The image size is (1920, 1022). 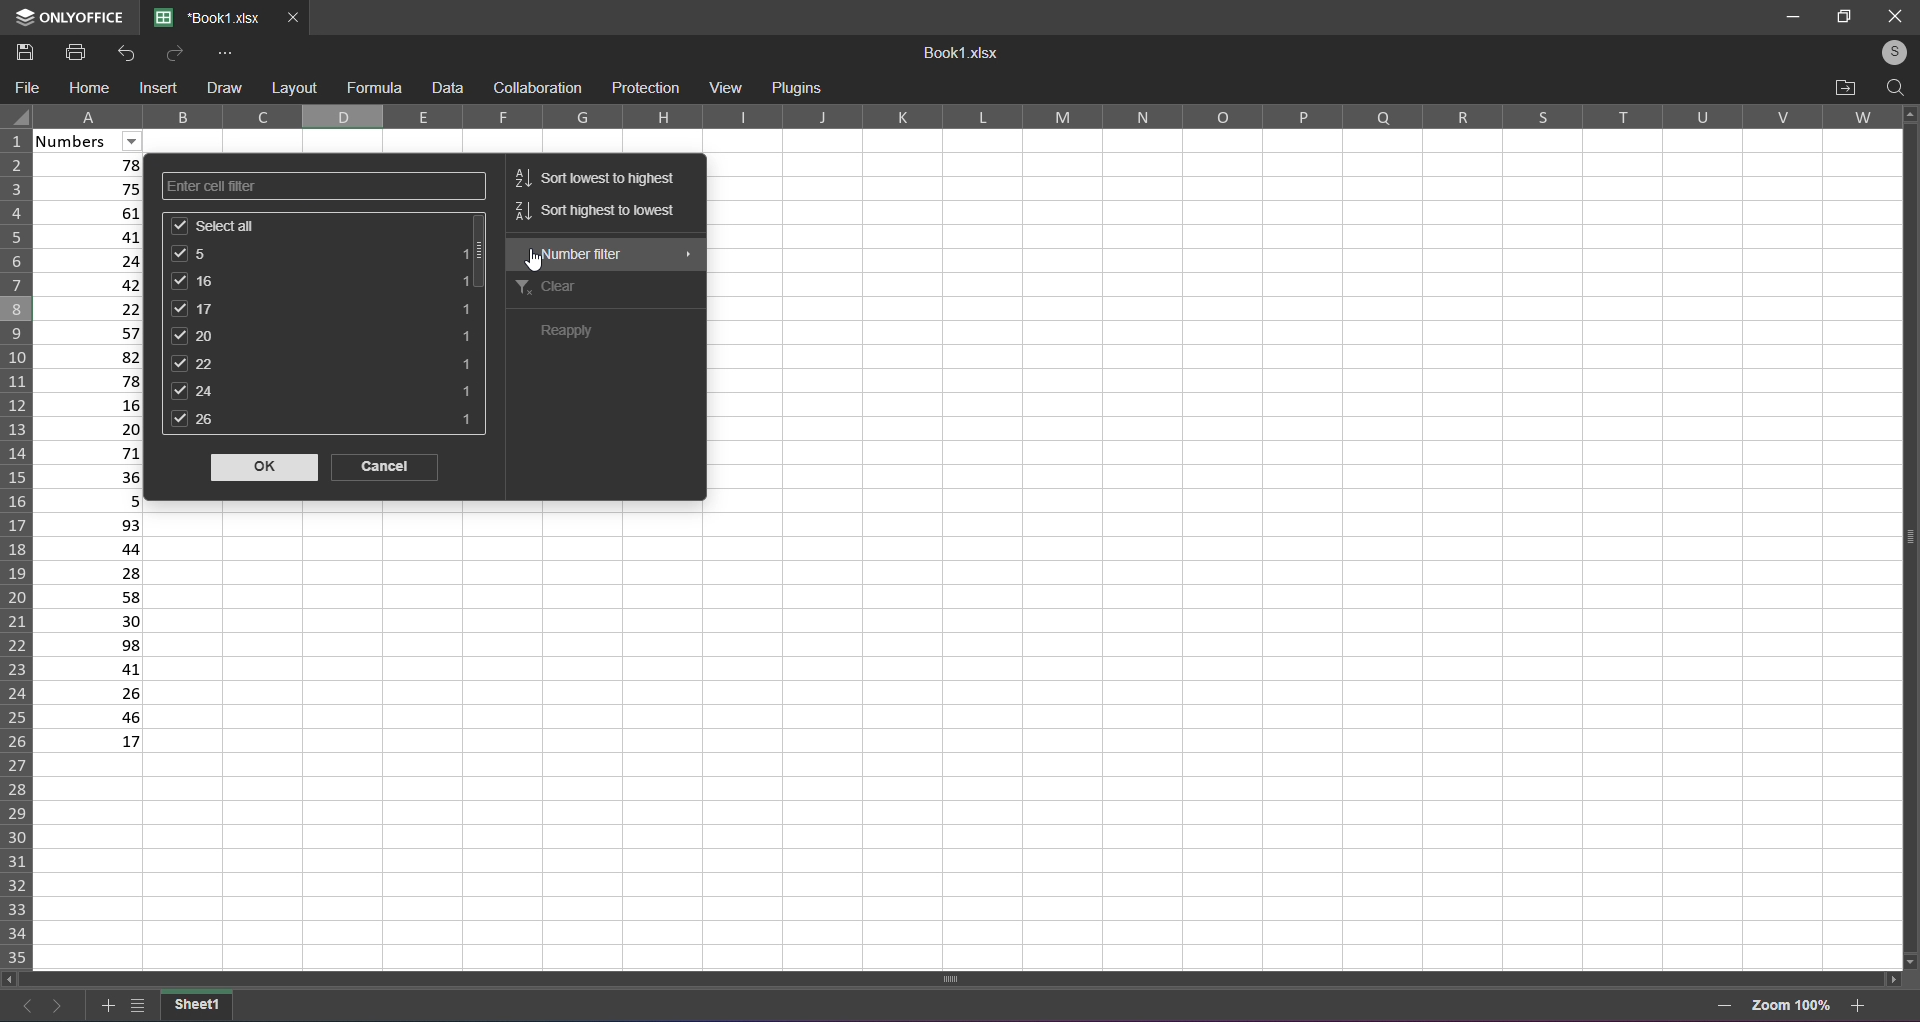 What do you see at coordinates (90, 717) in the screenshot?
I see `46` at bounding box center [90, 717].